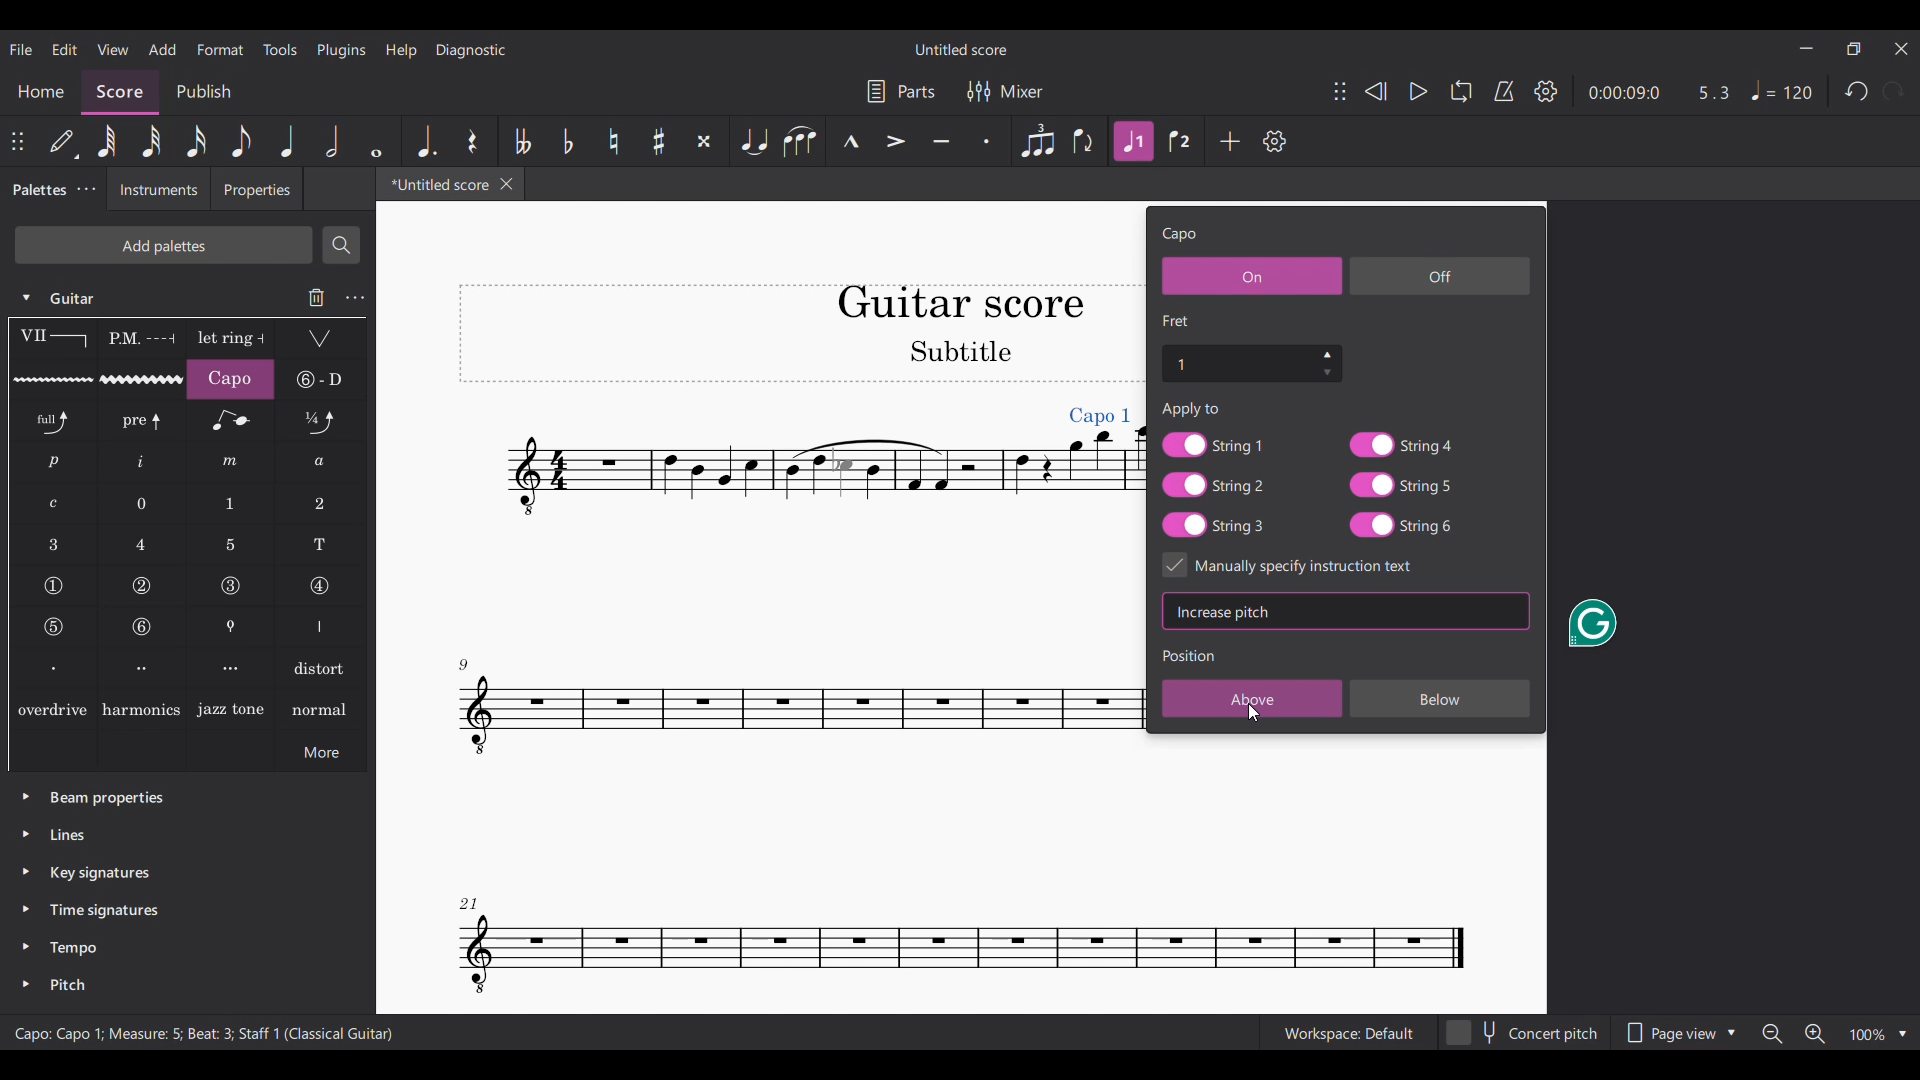 This screenshot has height=1080, width=1920. What do you see at coordinates (1005, 91) in the screenshot?
I see `Mixer settings` at bounding box center [1005, 91].